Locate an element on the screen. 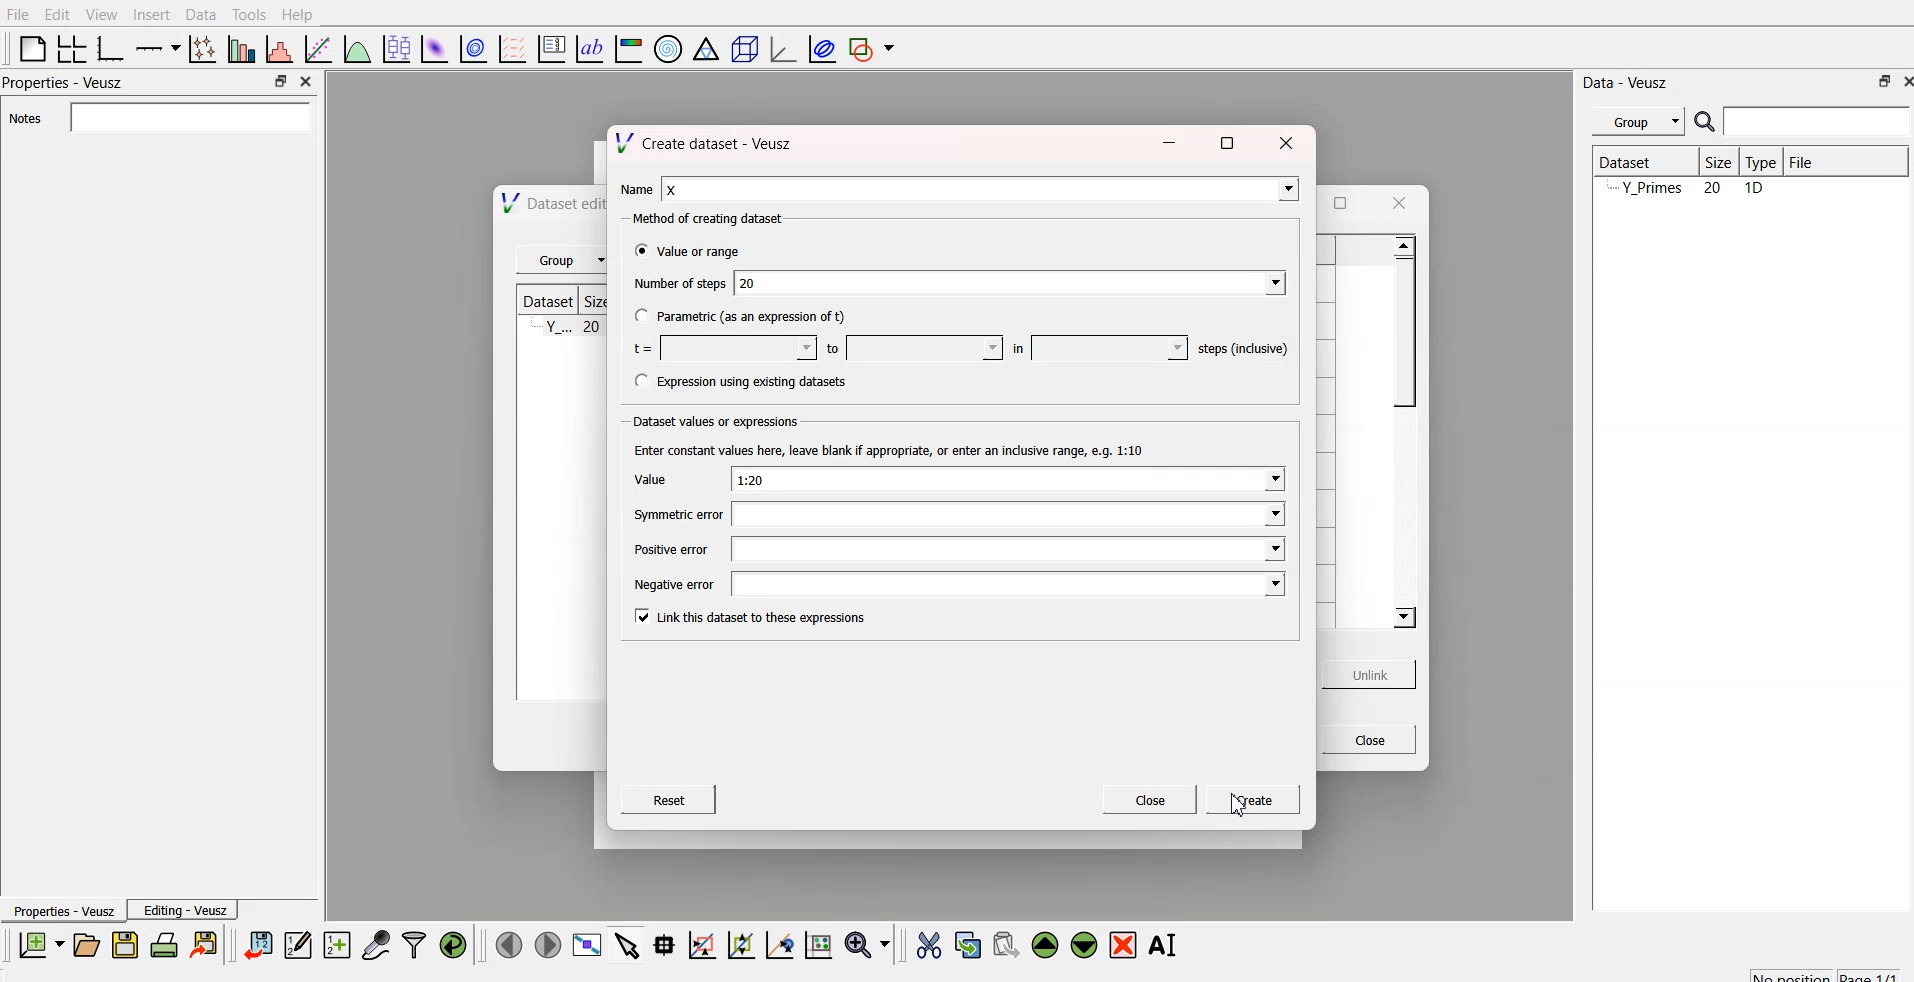  close is located at coordinates (1284, 145).